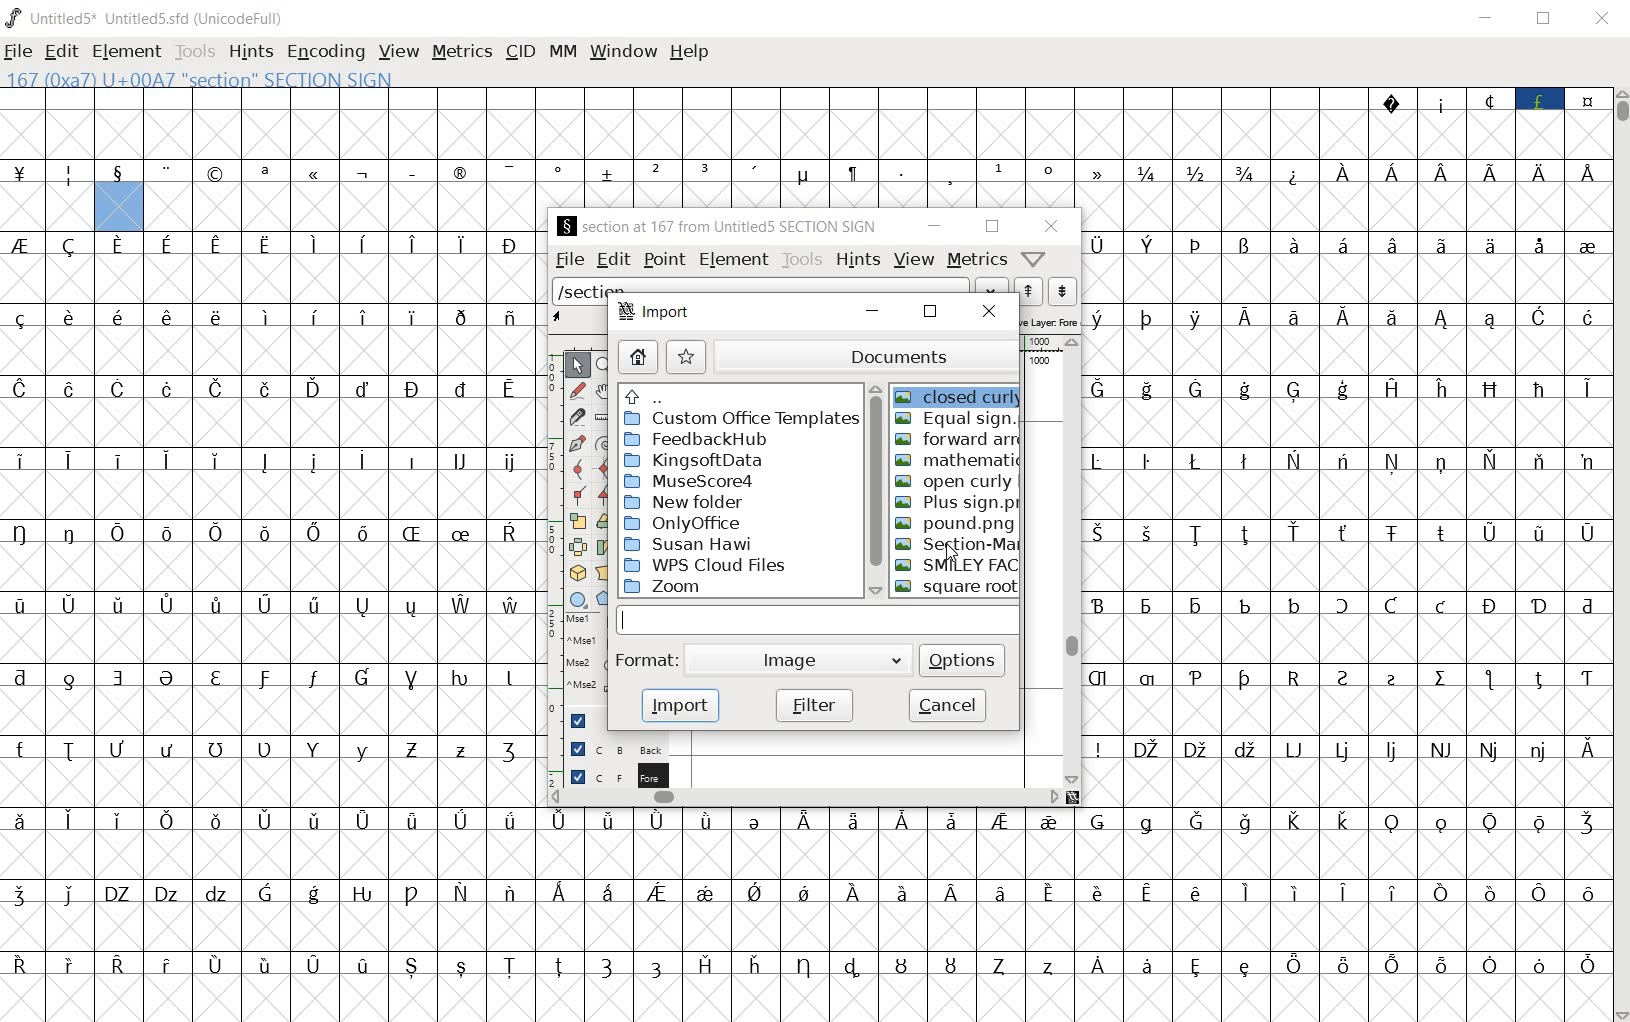 This screenshot has width=1630, height=1022. What do you see at coordinates (520, 52) in the screenshot?
I see `CID` at bounding box center [520, 52].